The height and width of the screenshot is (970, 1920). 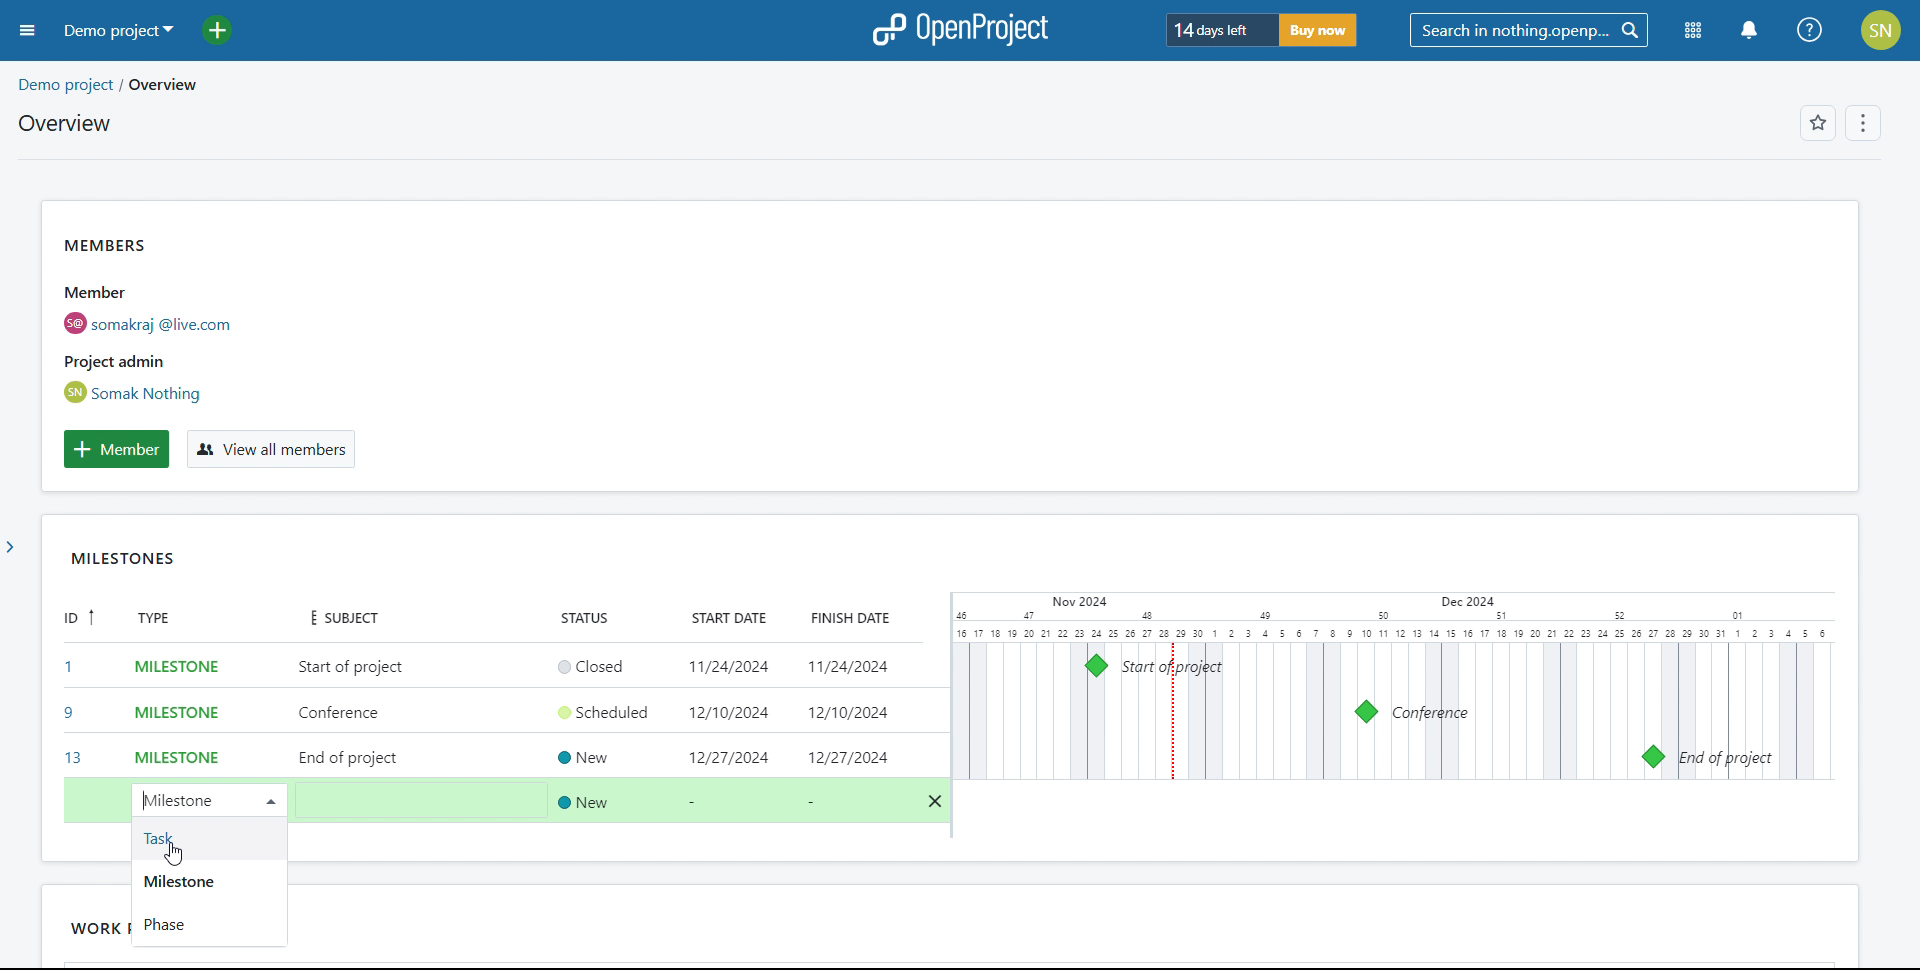 What do you see at coordinates (842, 617) in the screenshot?
I see `finish date` at bounding box center [842, 617].